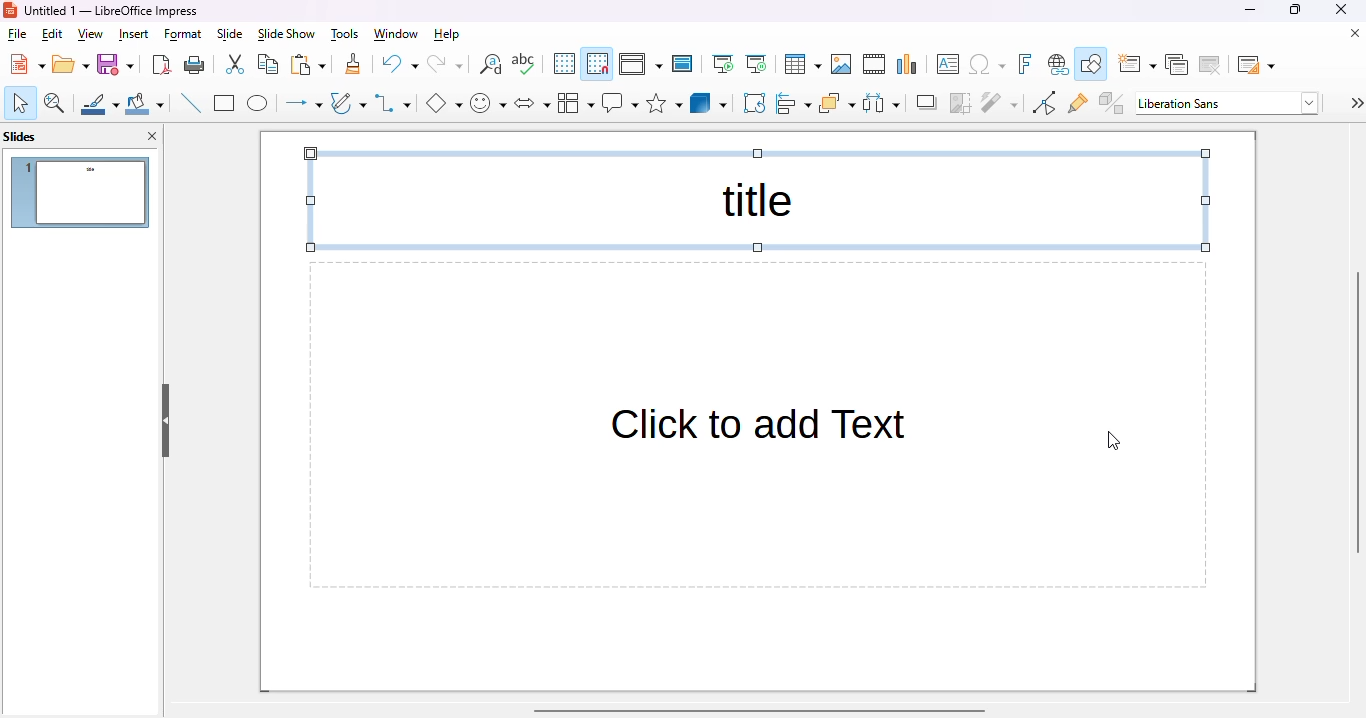 This screenshot has width=1366, height=718. I want to click on ellipse, so click(258, 104).